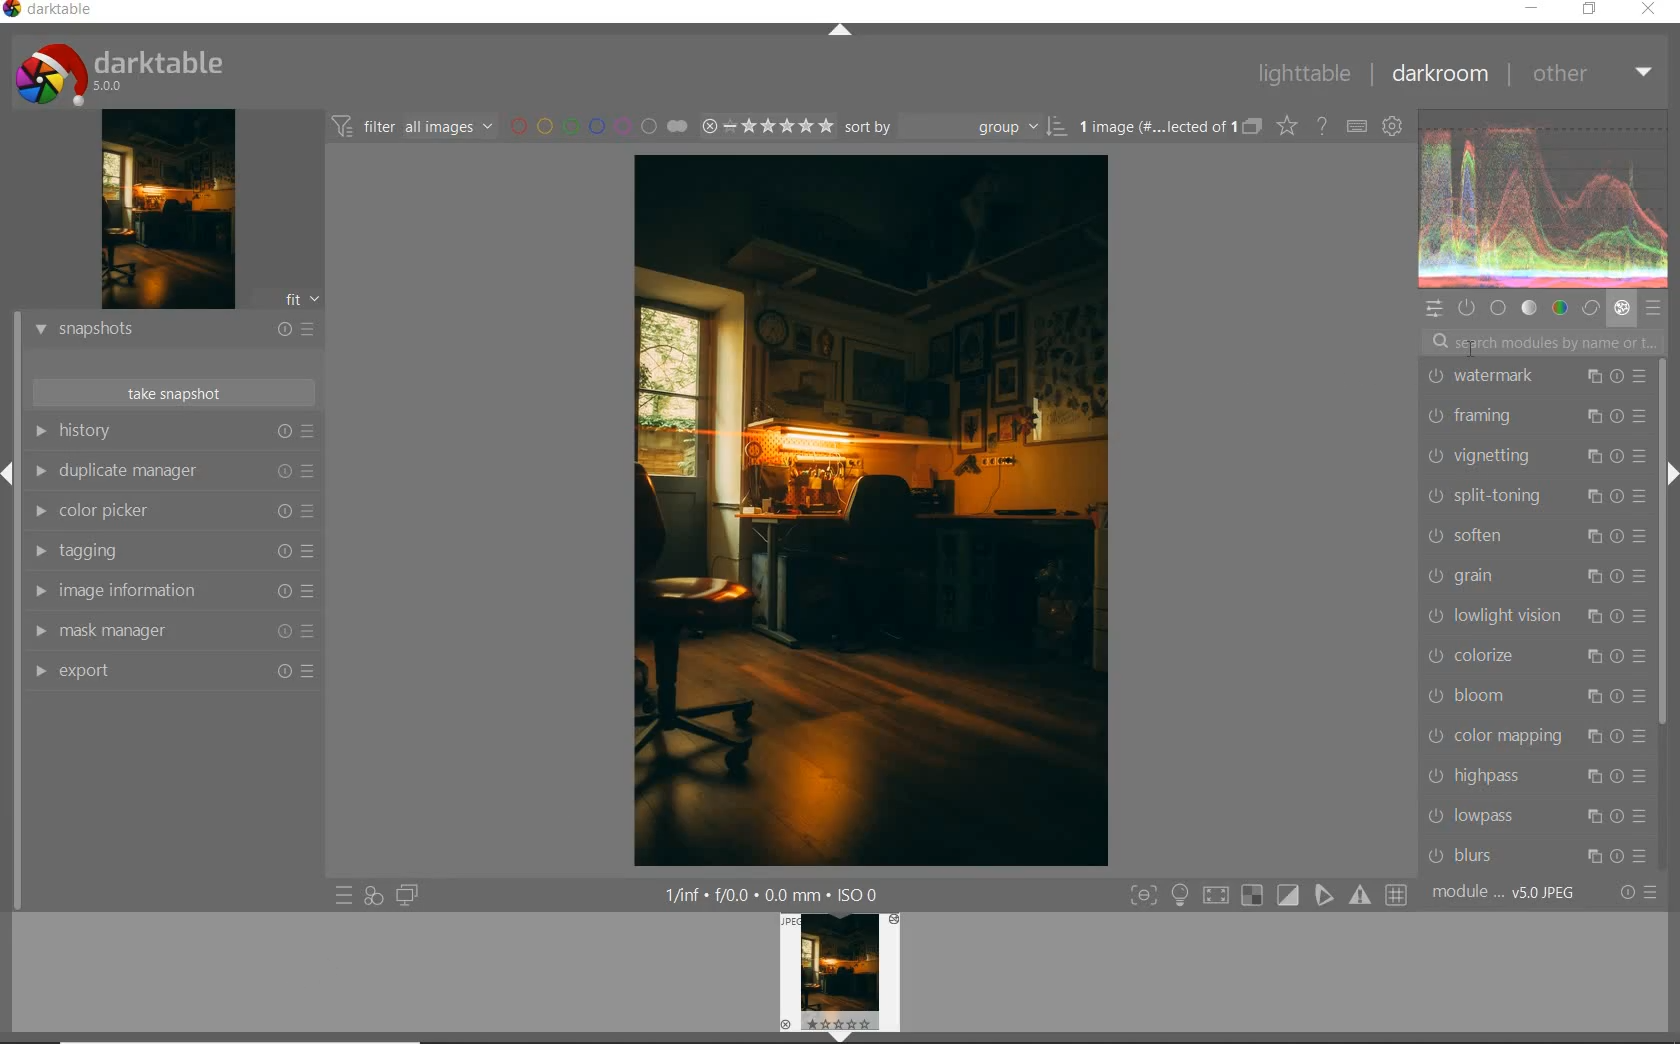 The image size is (1680, 1044). I want to click on watermark, so click(1535, 377).